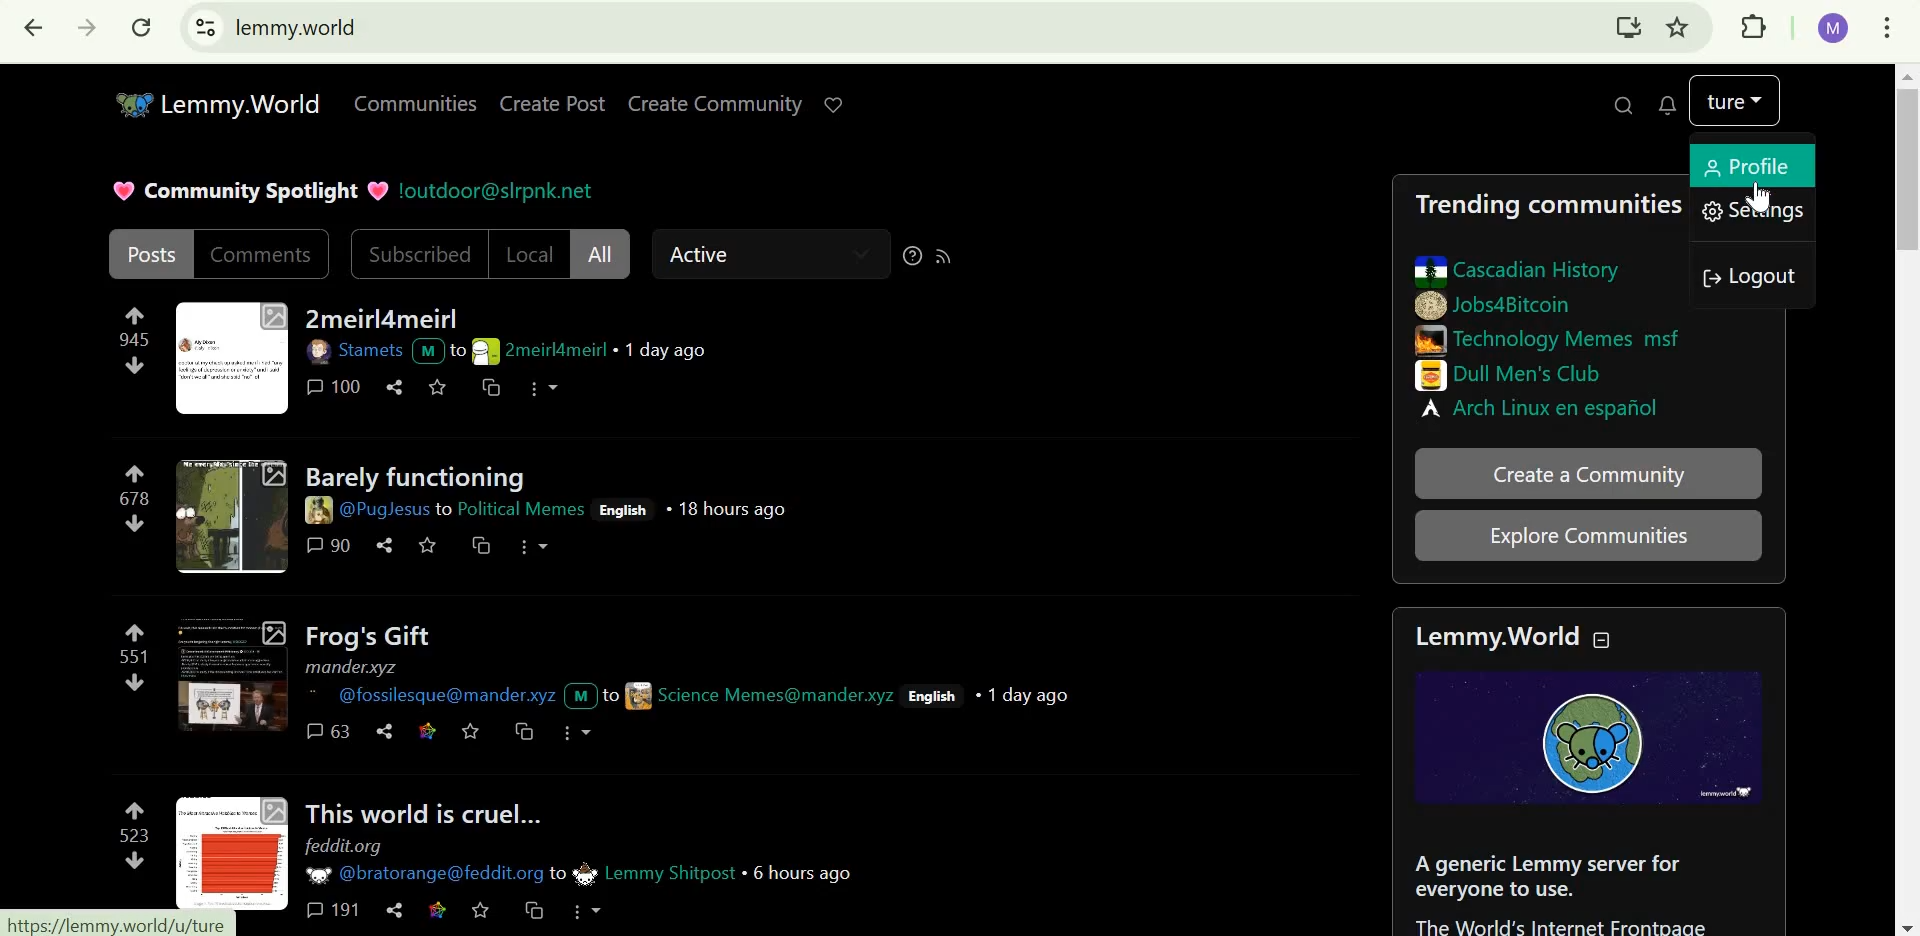 The image size is (1920, 936). Describe the element at coordinates (839, 102) in the screenshot. I see `support lemmy` at that location.